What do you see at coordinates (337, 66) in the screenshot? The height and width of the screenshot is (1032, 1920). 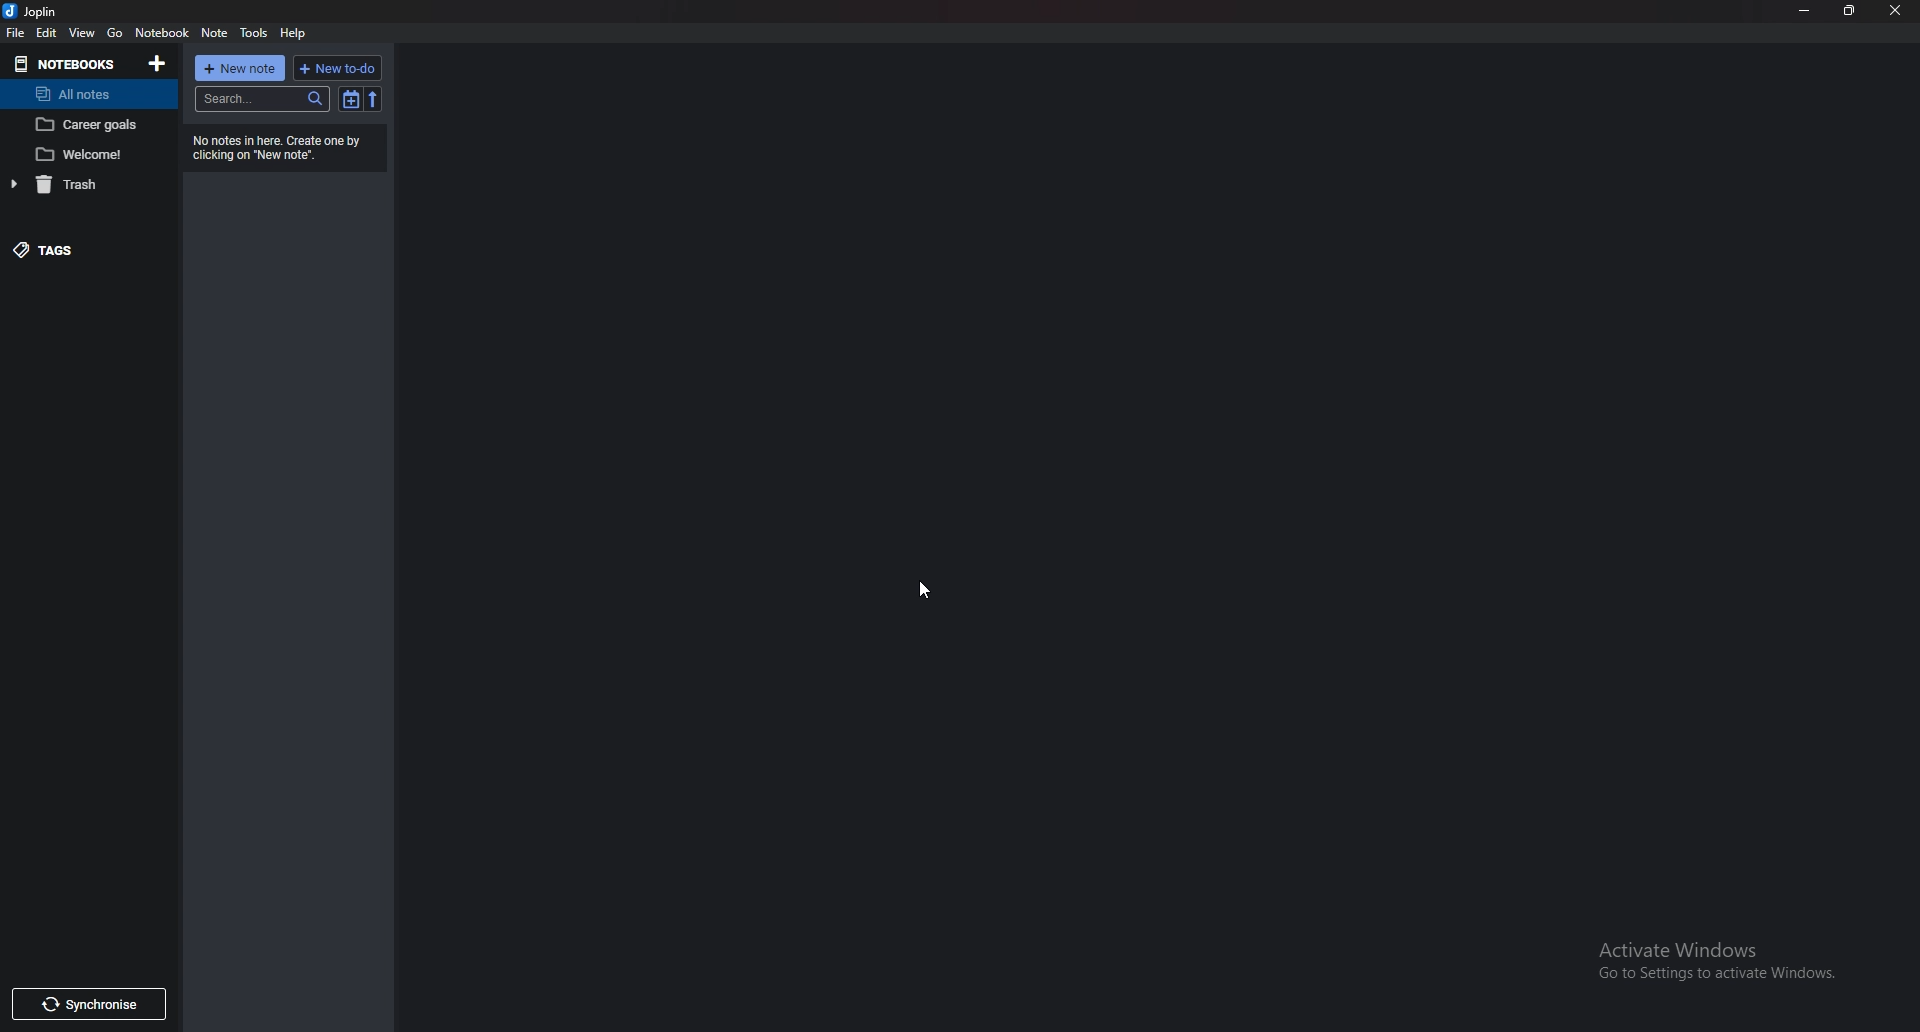 I see `new todo` at bounding box center [337, 66].